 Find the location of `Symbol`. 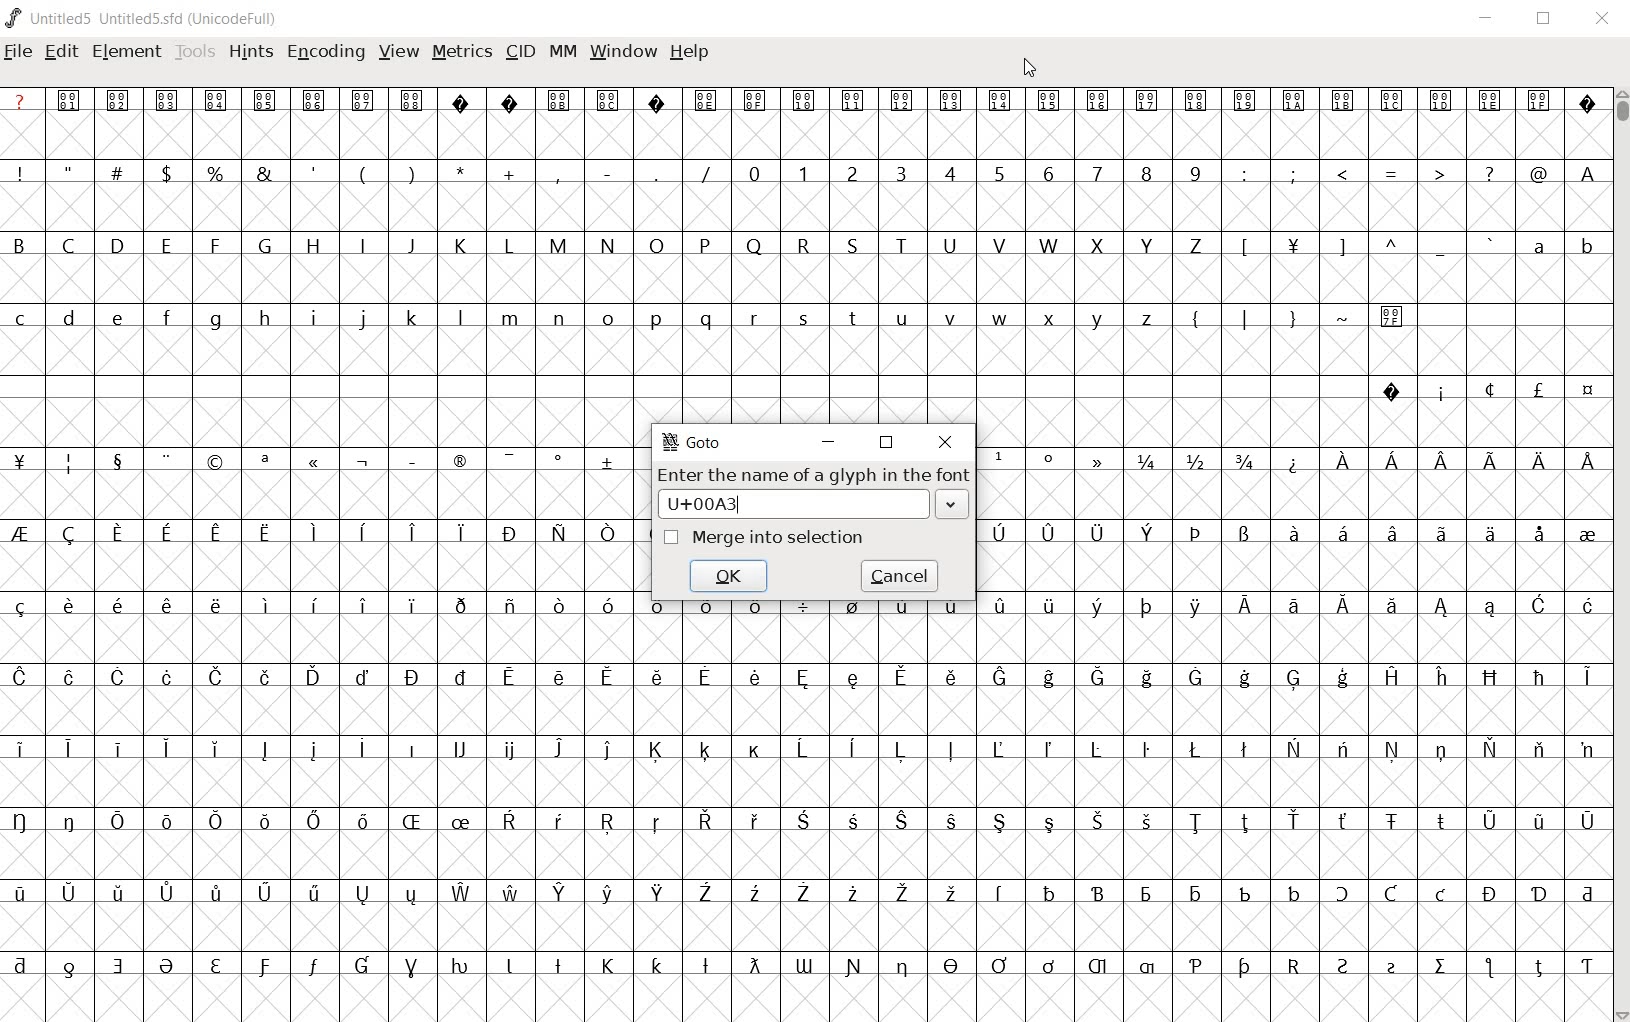

Symbol is located at coordinates (1586, 964).